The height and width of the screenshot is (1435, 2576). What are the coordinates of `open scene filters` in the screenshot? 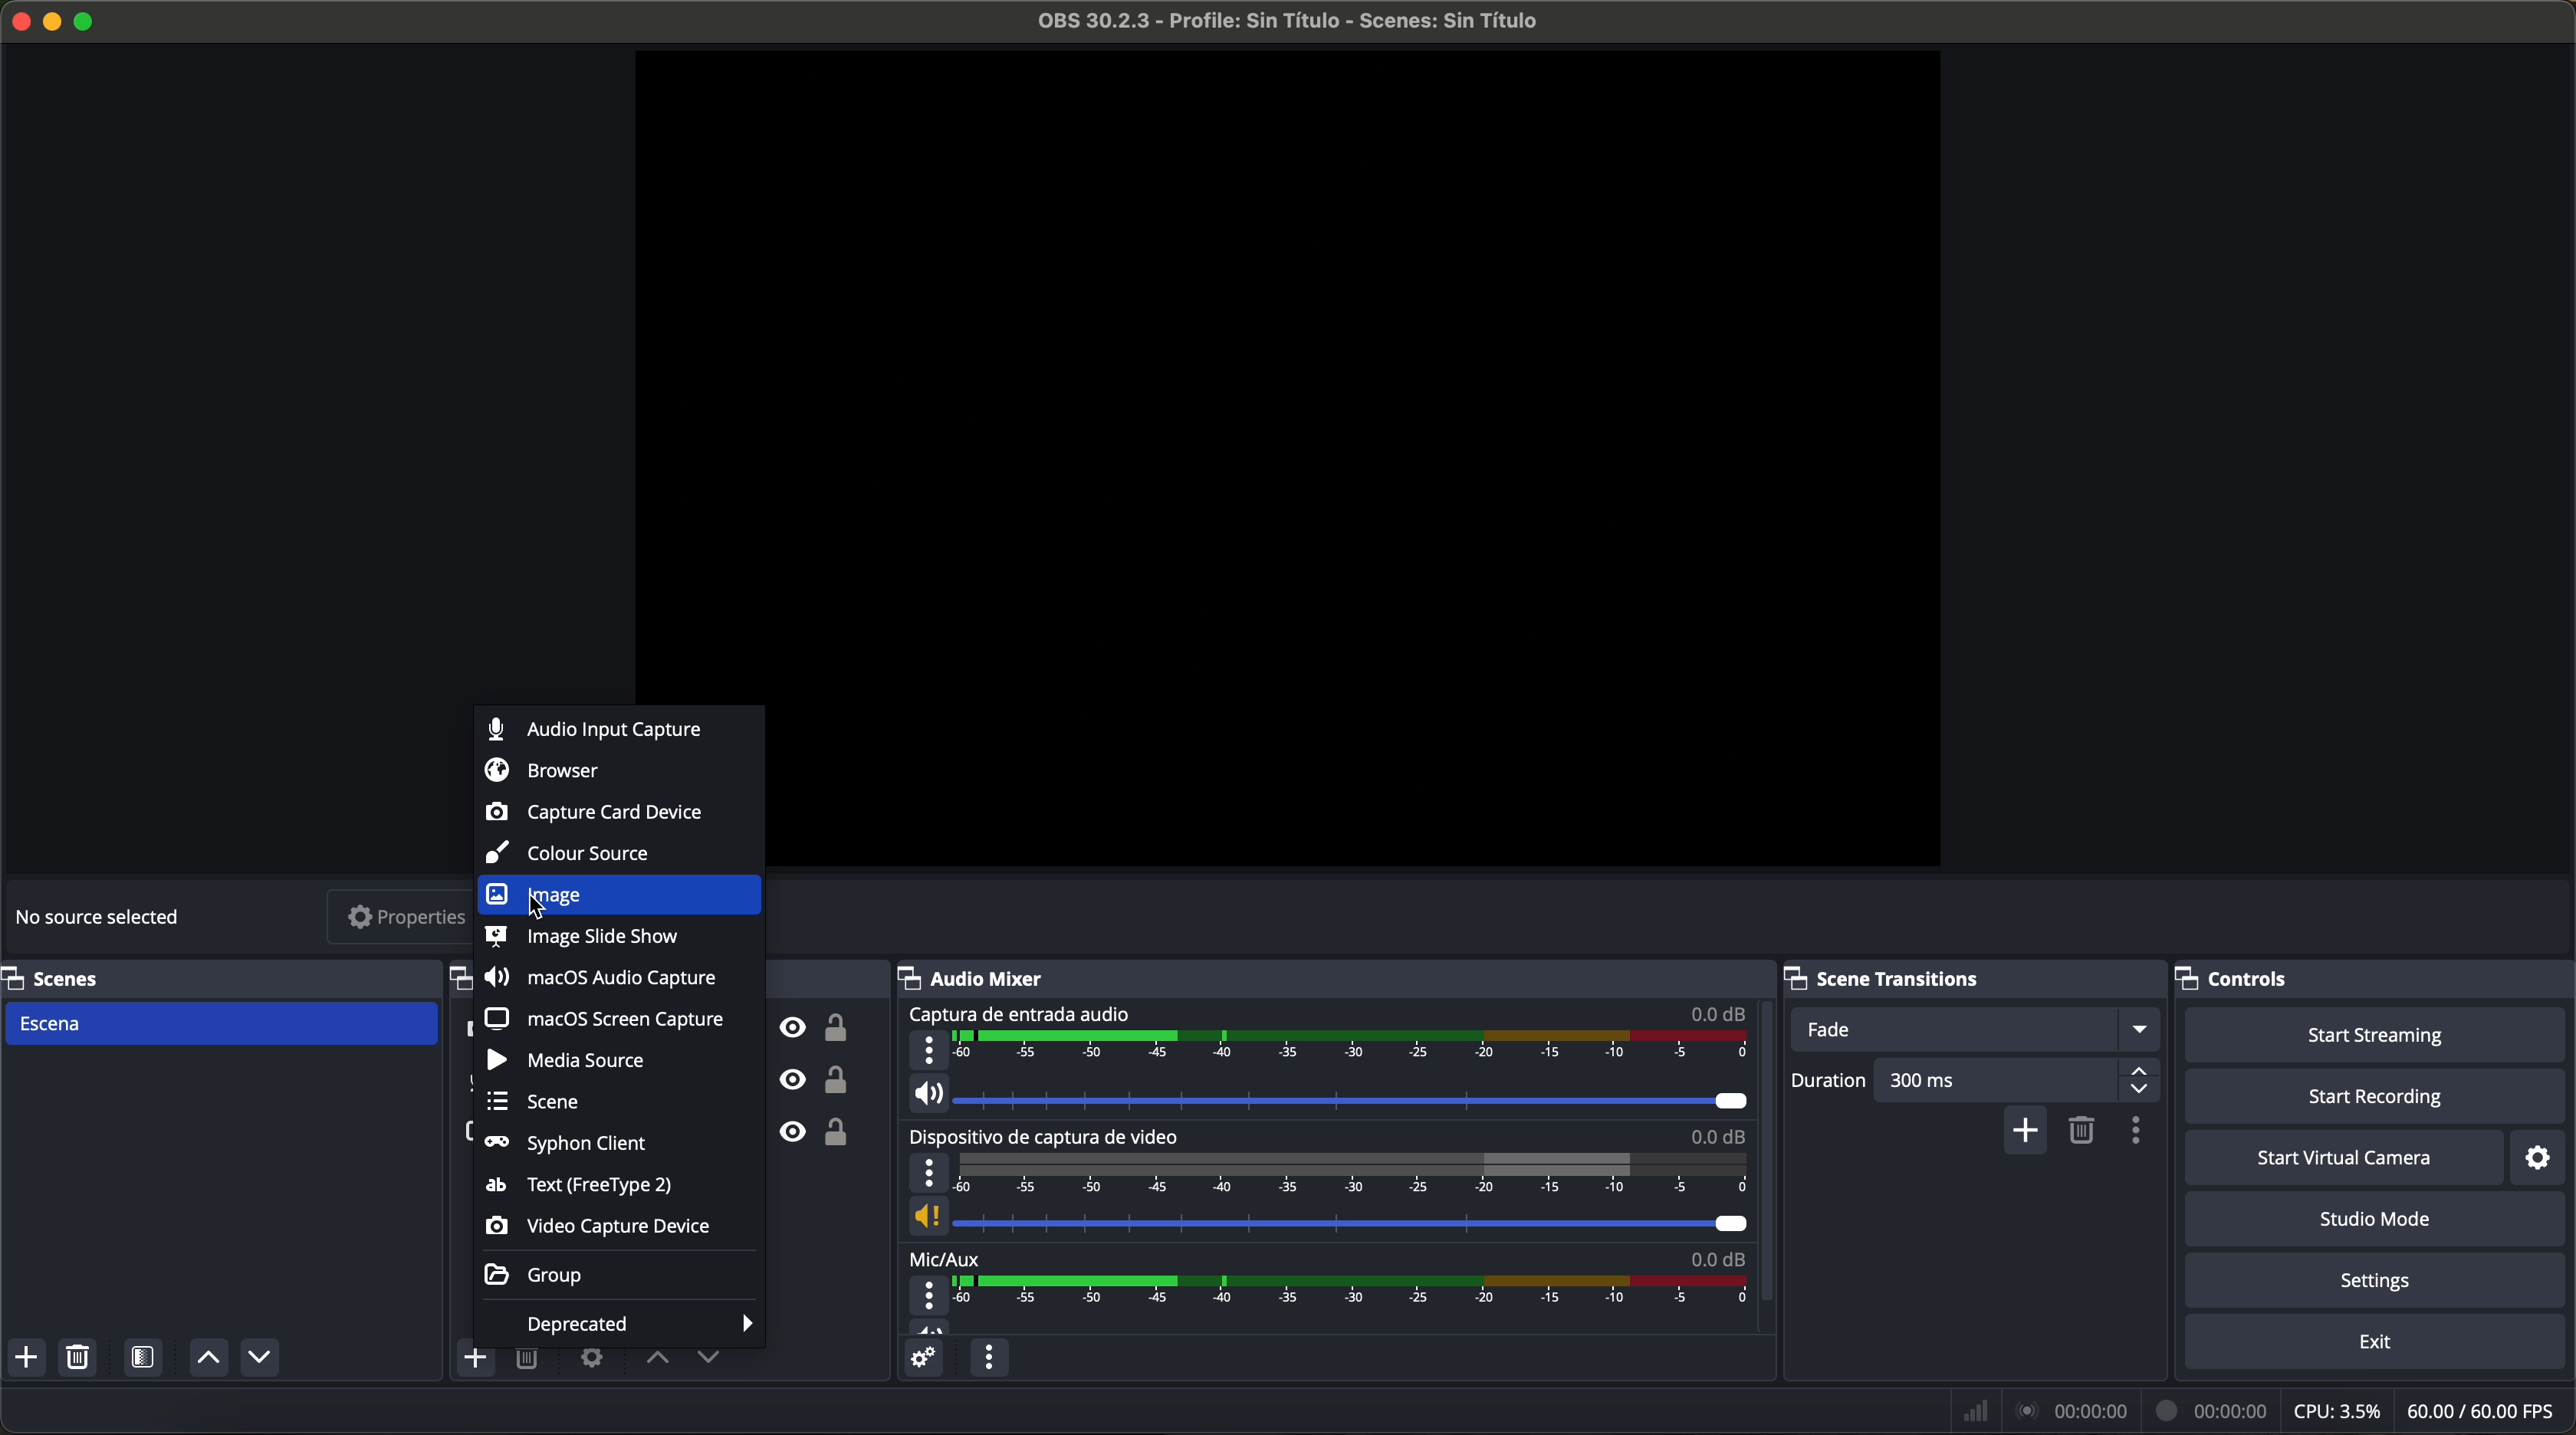 It's located at (146, 1359).